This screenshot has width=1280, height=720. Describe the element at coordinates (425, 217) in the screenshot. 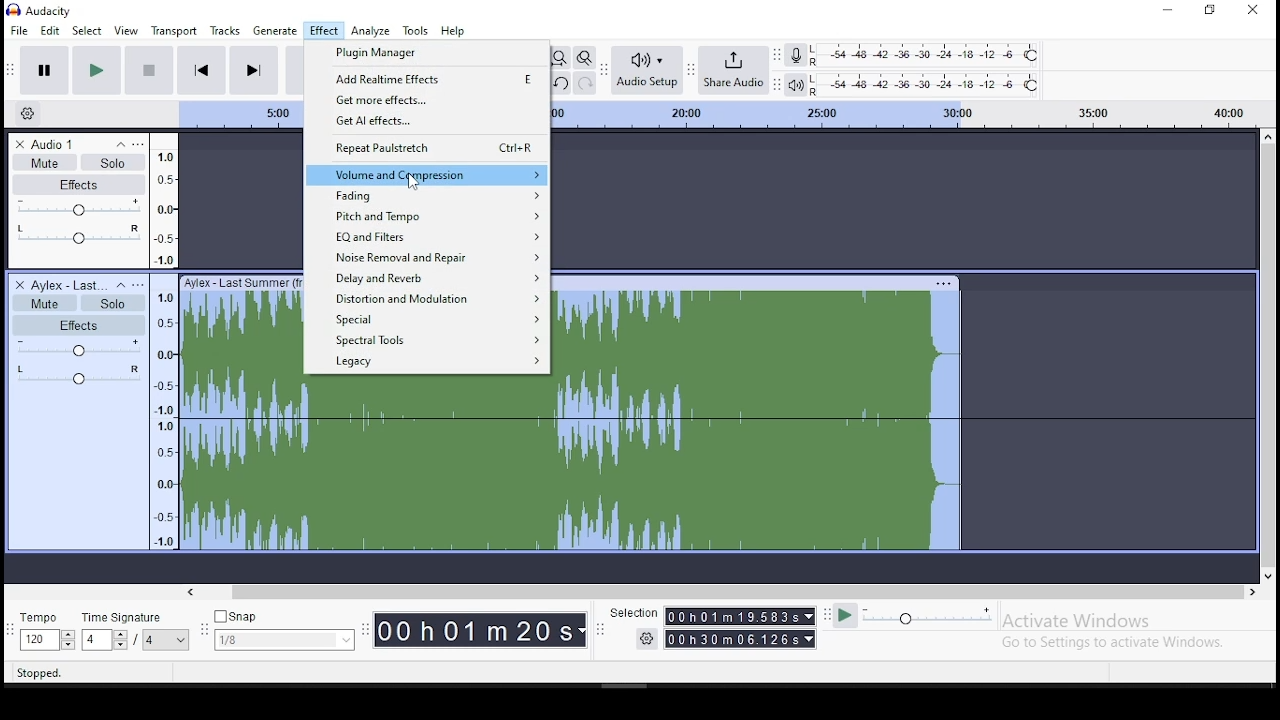

I see `pitch and tempo` at that location.